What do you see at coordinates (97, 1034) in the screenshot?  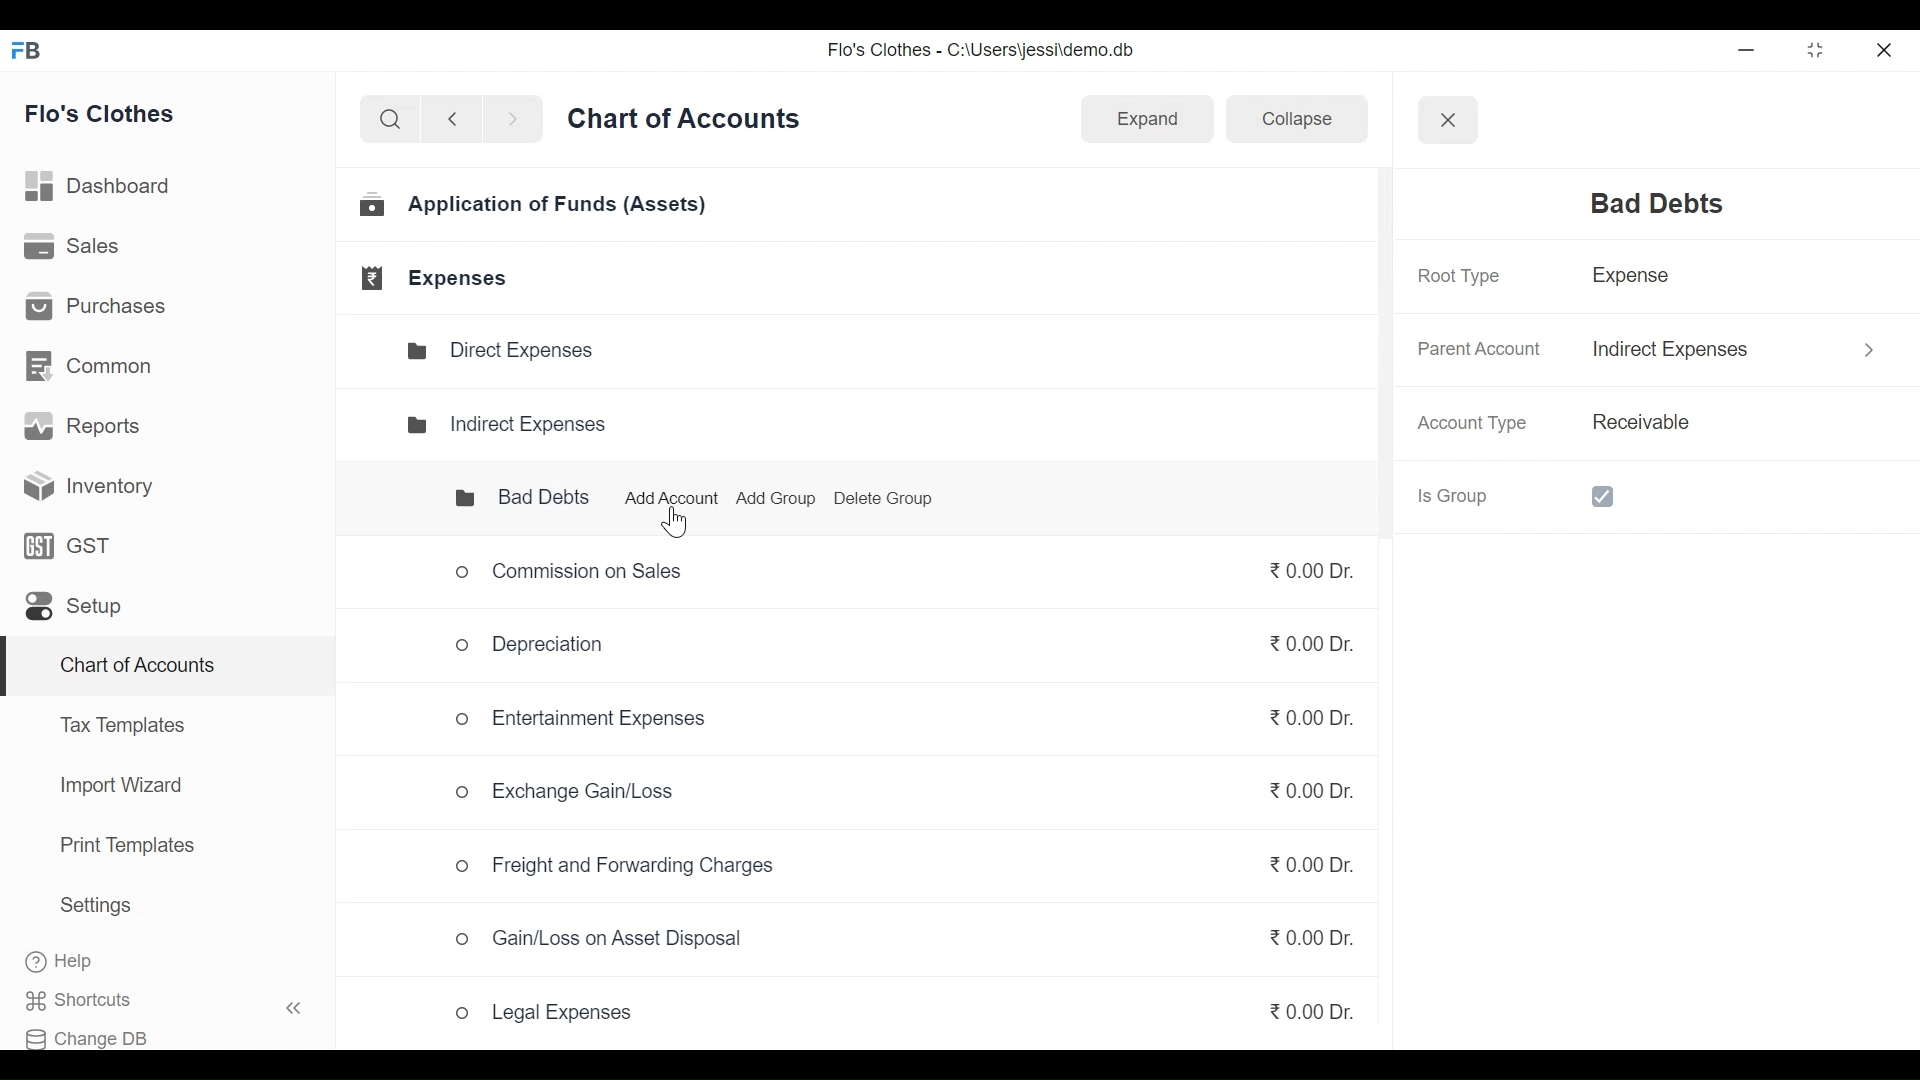 I see `Change DB` at bounding box center [97, 1034].